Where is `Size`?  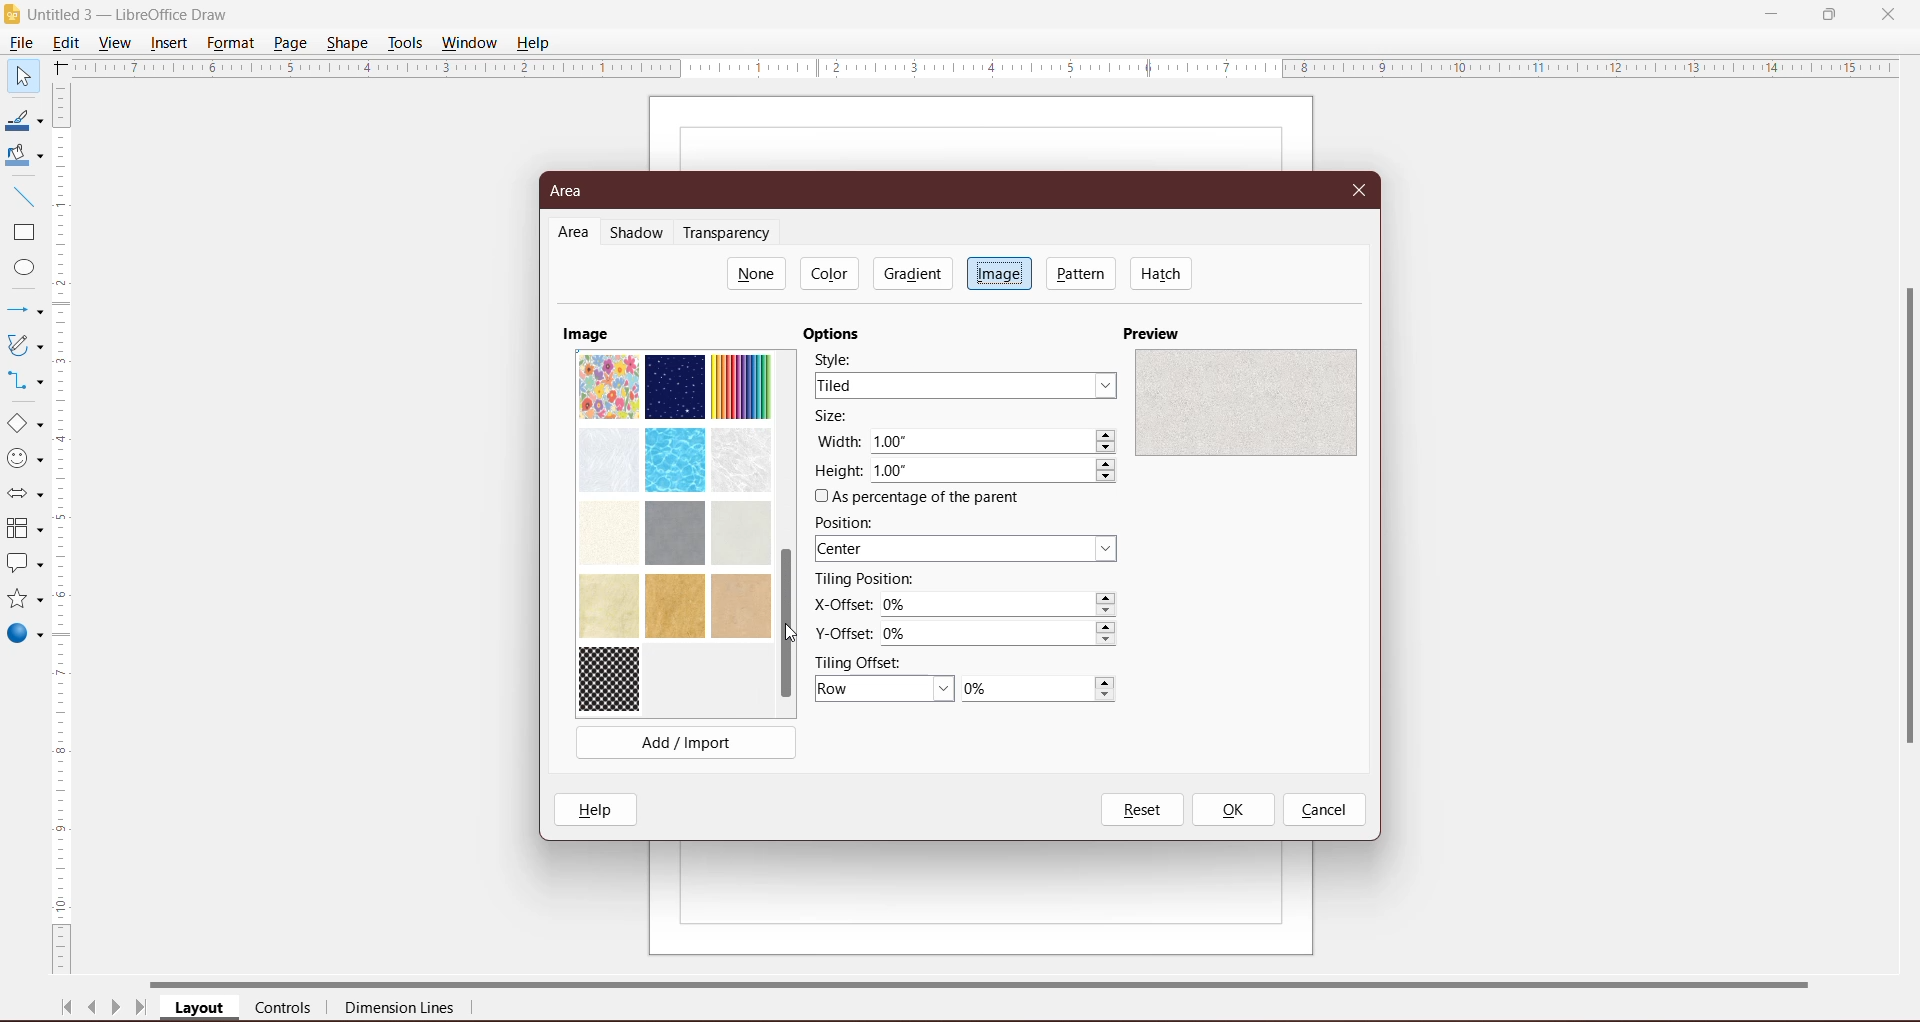 Size is located at coordinates (838, 417).